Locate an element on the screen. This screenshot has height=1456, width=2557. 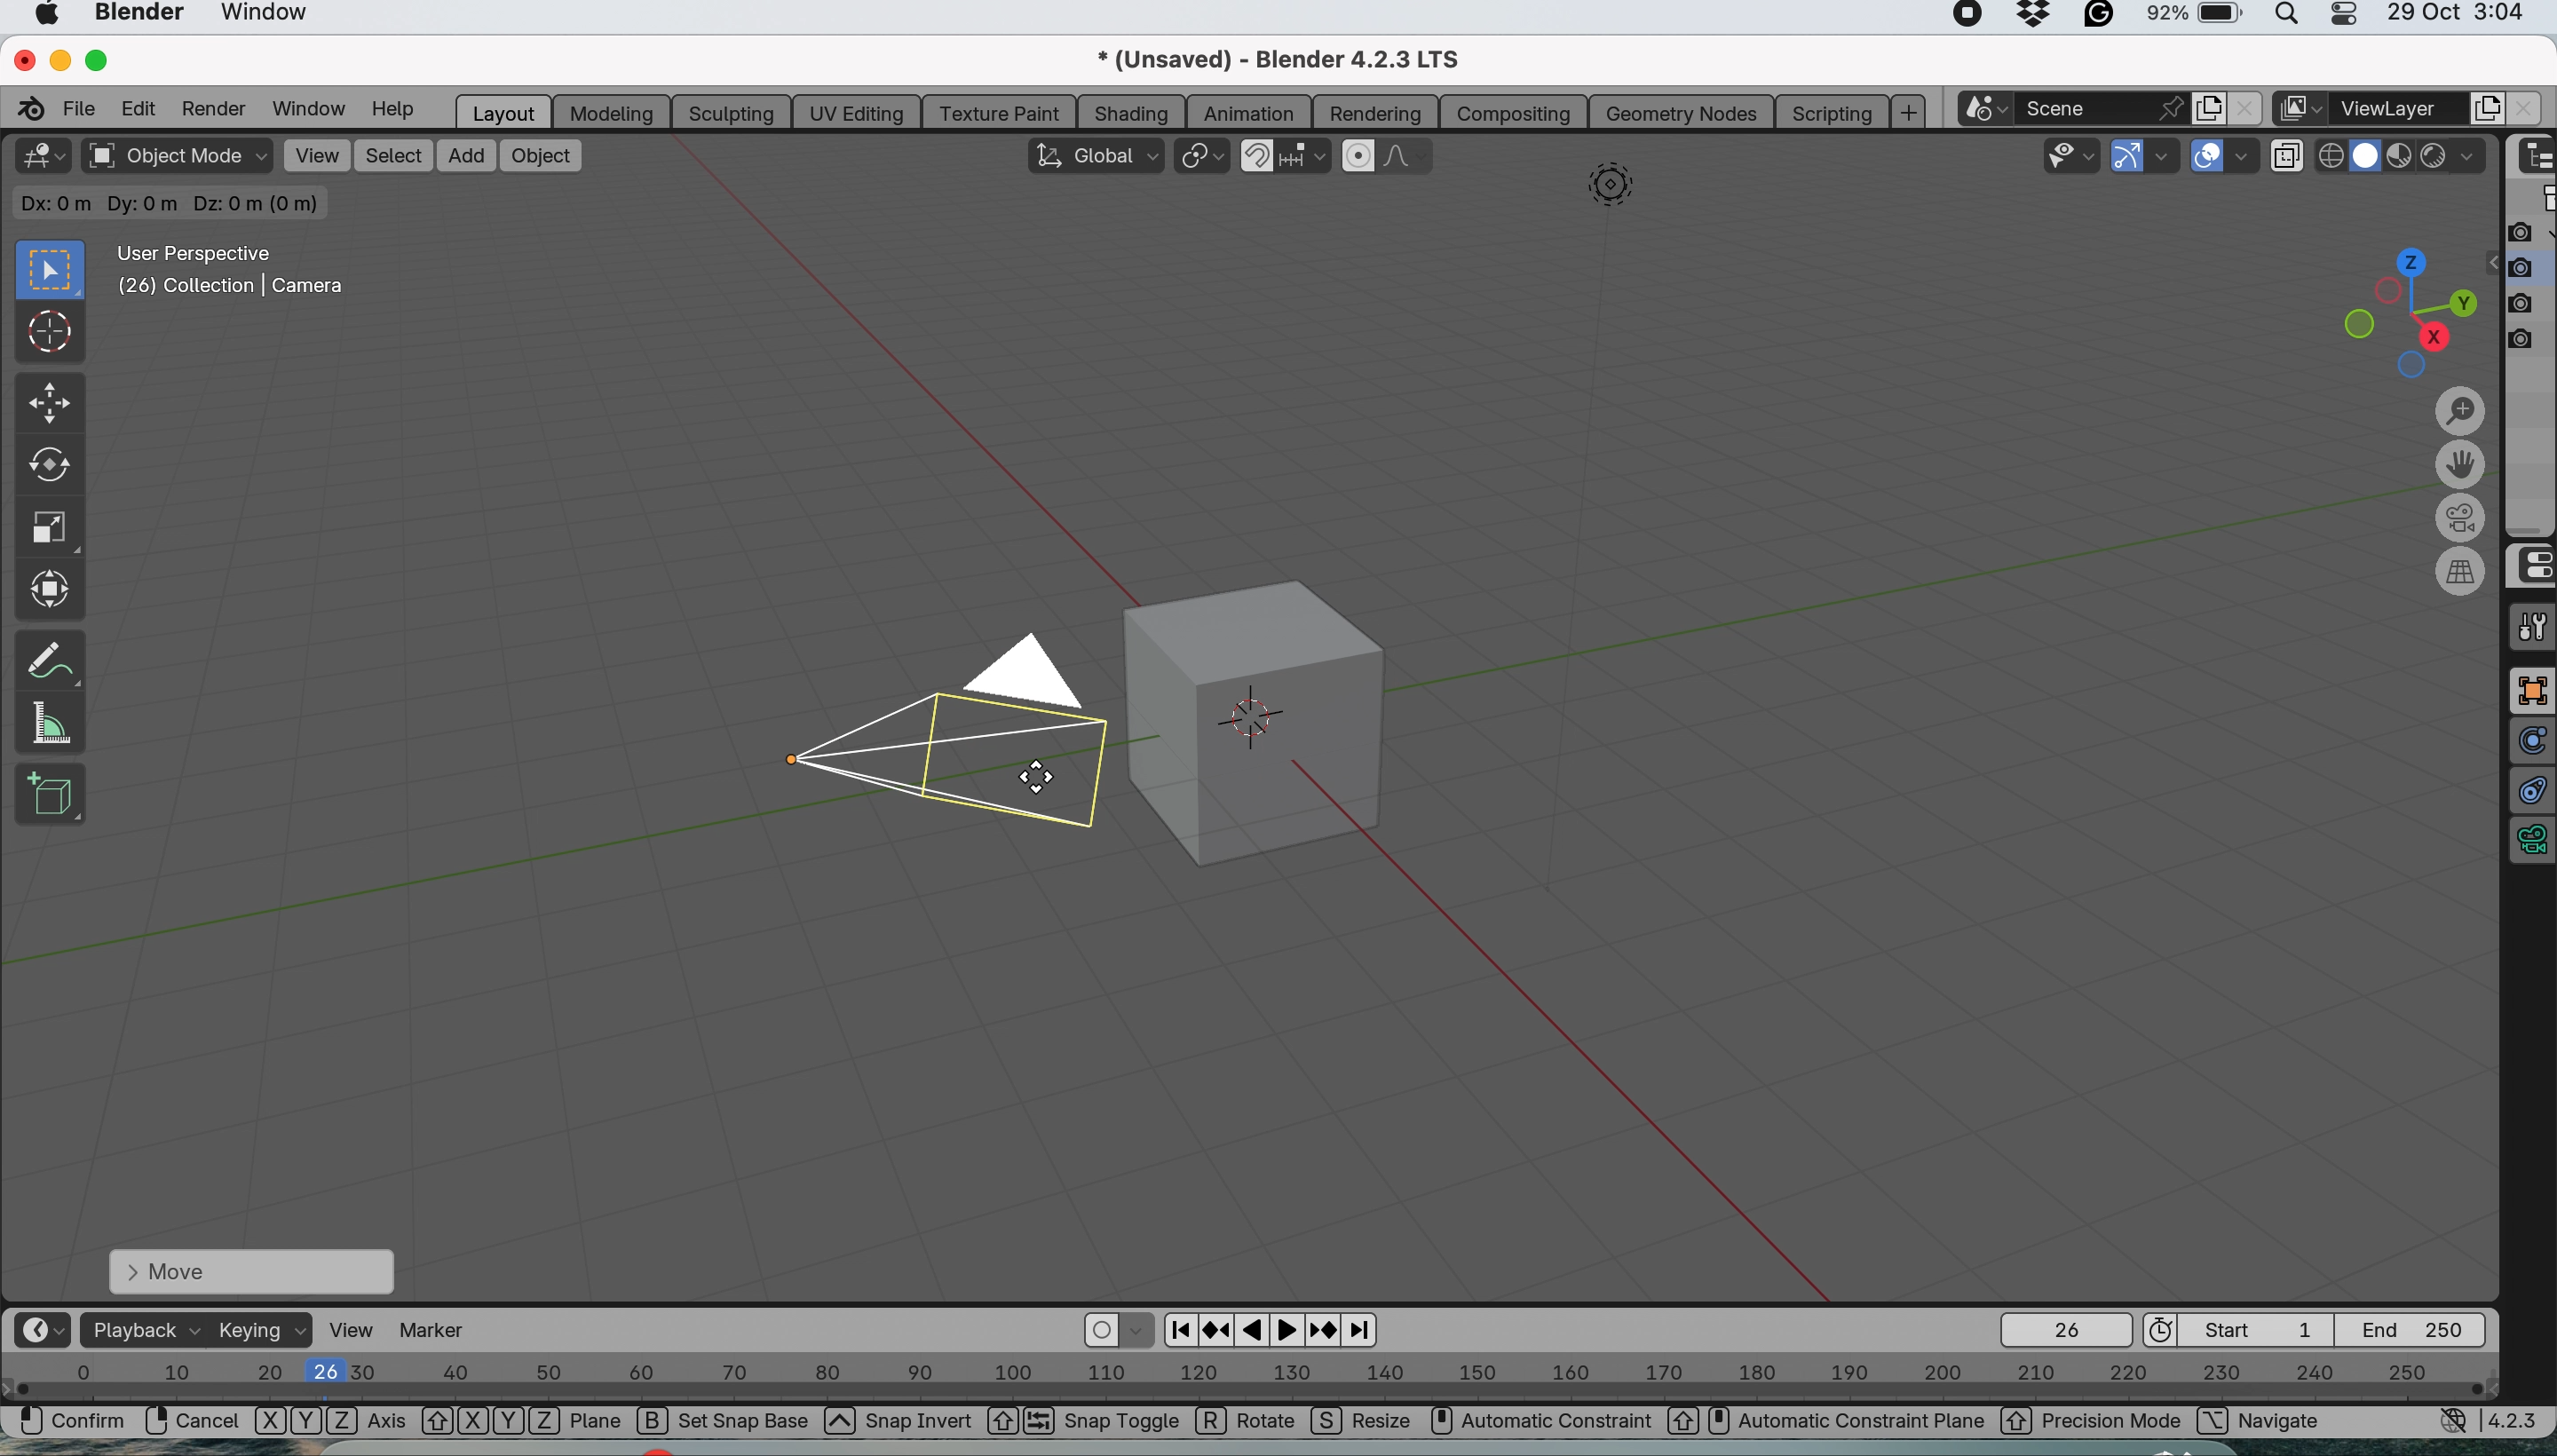
data is located at coordinates (2531, 844).